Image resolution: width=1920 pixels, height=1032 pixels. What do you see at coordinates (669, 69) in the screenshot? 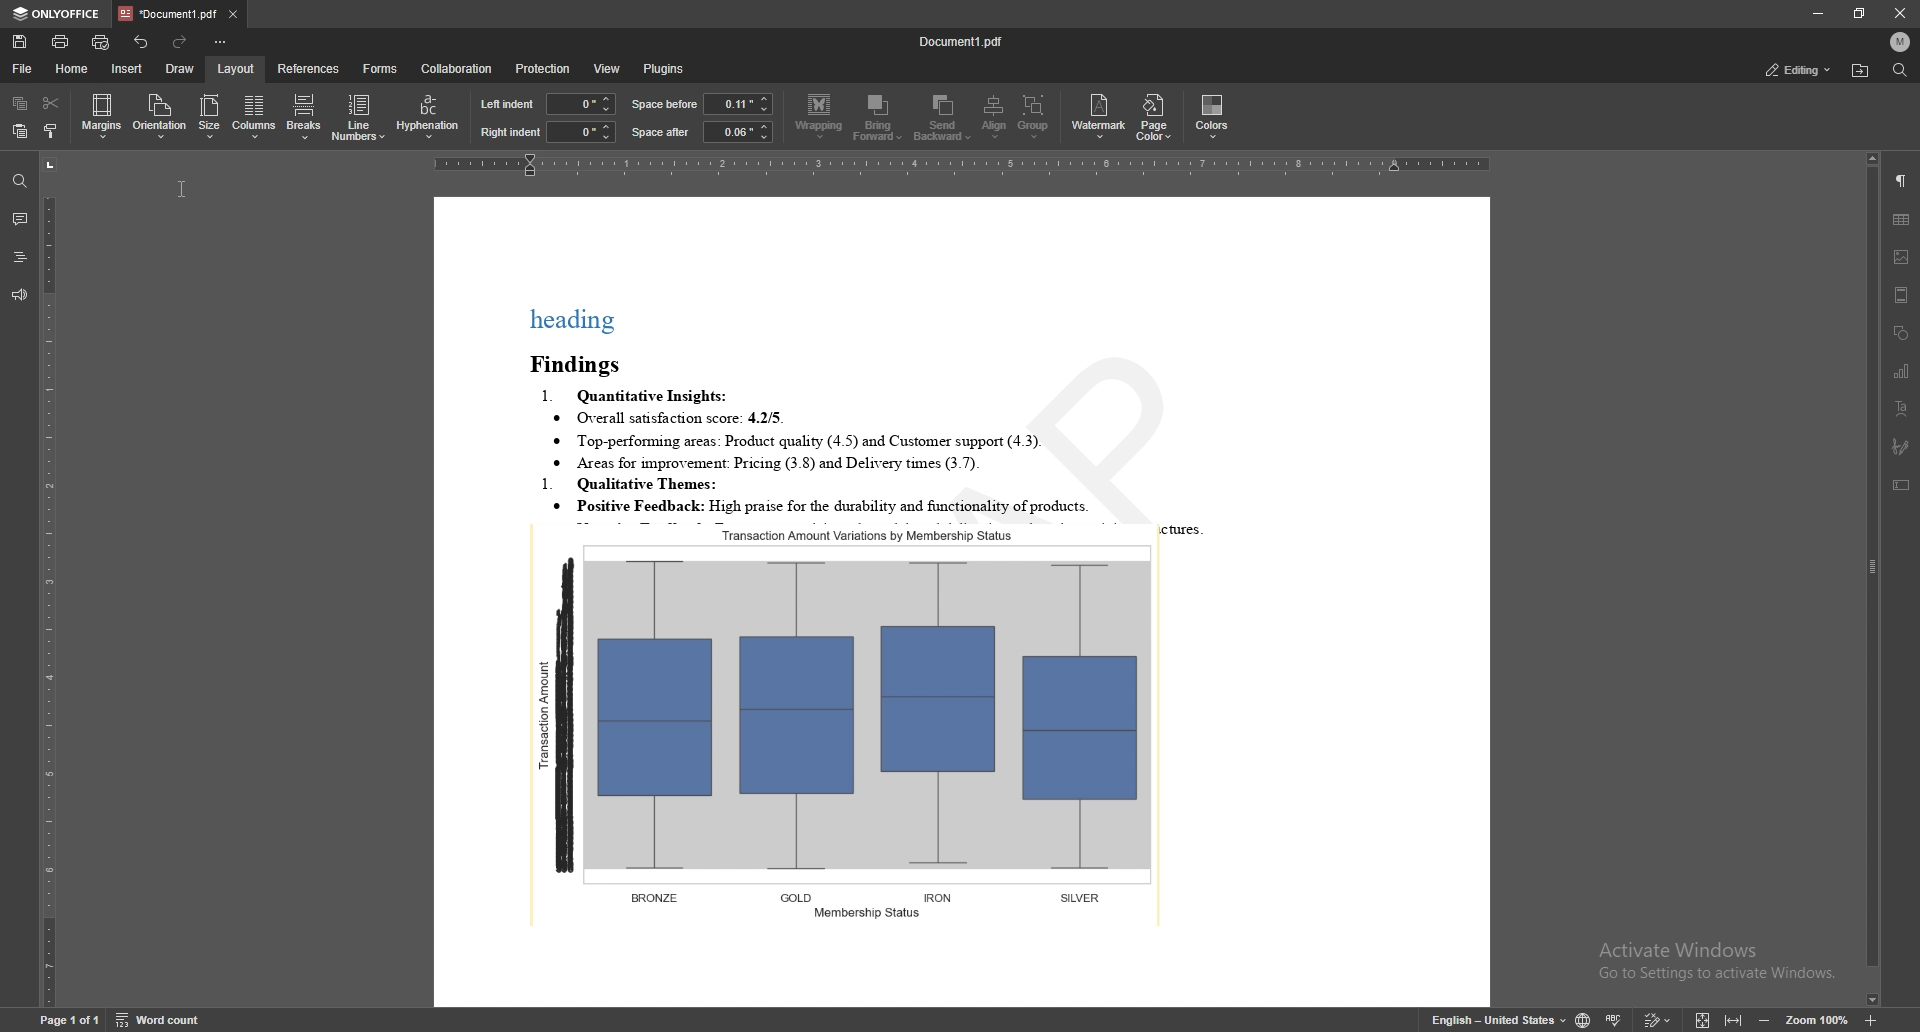
I see `plugins` at bounding box center [669, 69].